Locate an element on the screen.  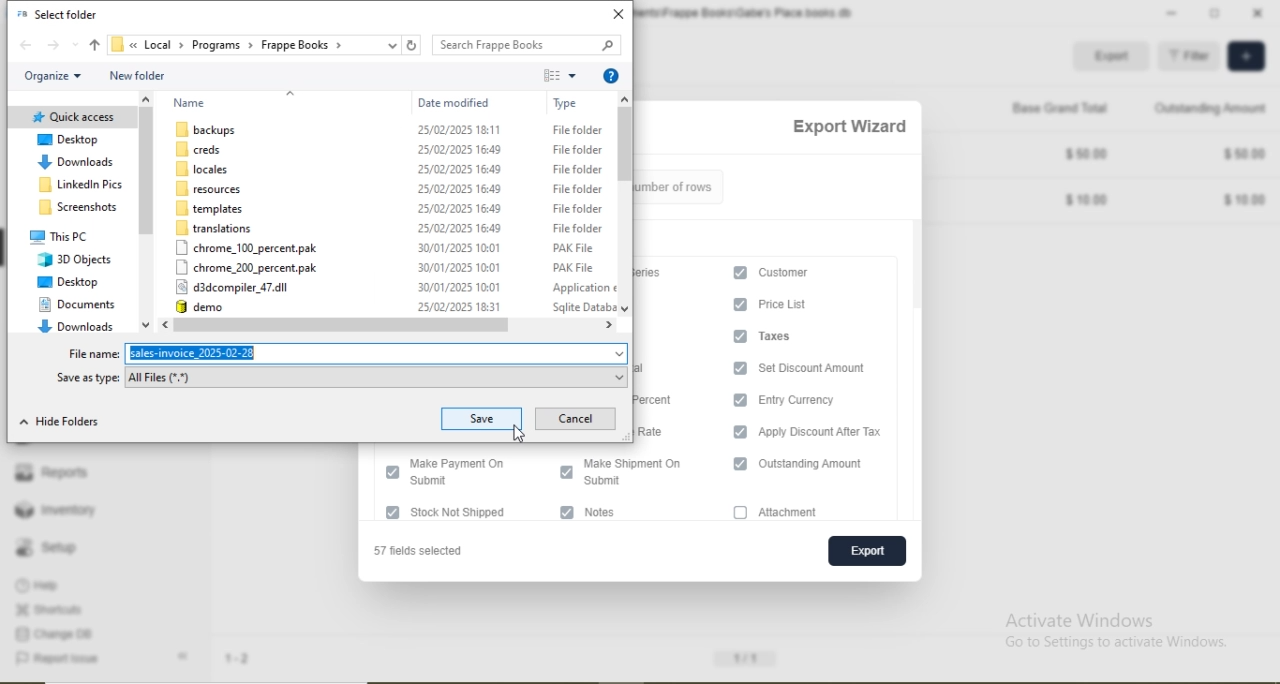
Export is located at coordinates (1116, 57).